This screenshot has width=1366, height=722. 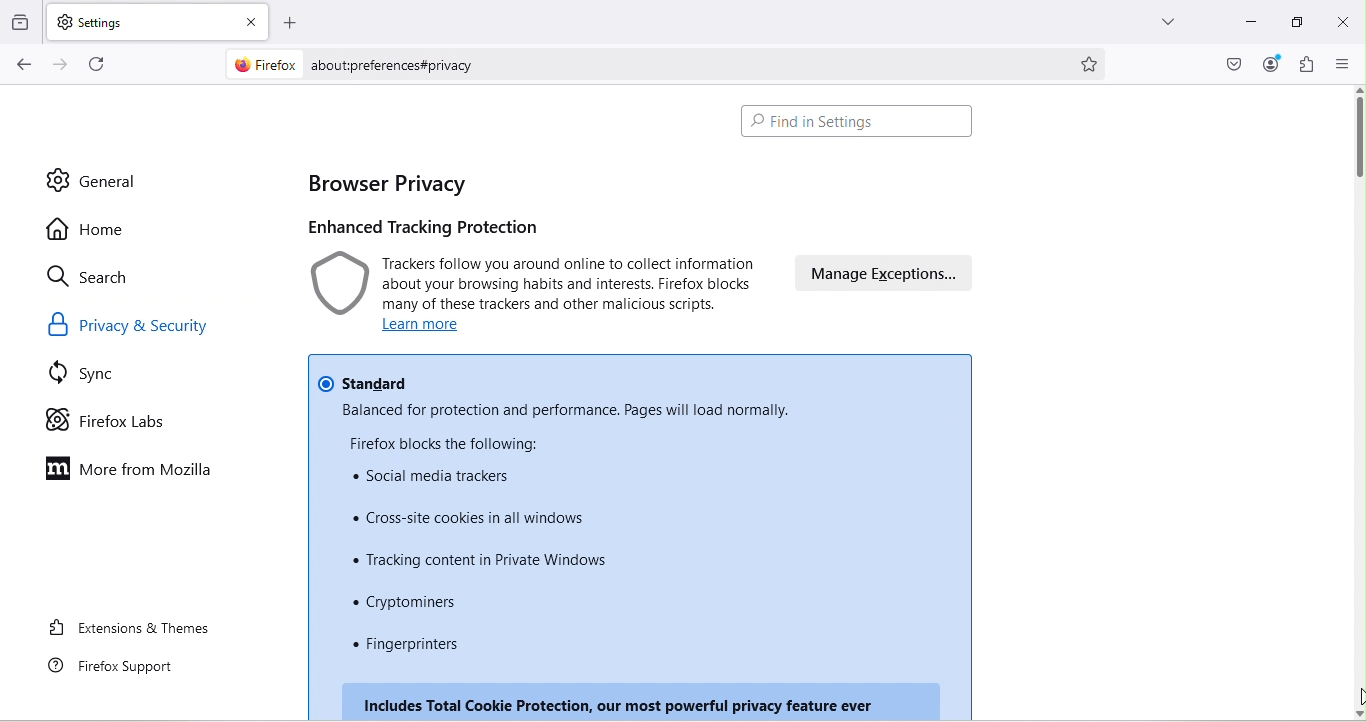 What do you see at coordinates (683, 63) in the screenshot?
I see `about:preferences` at bounding box center [683, 63].